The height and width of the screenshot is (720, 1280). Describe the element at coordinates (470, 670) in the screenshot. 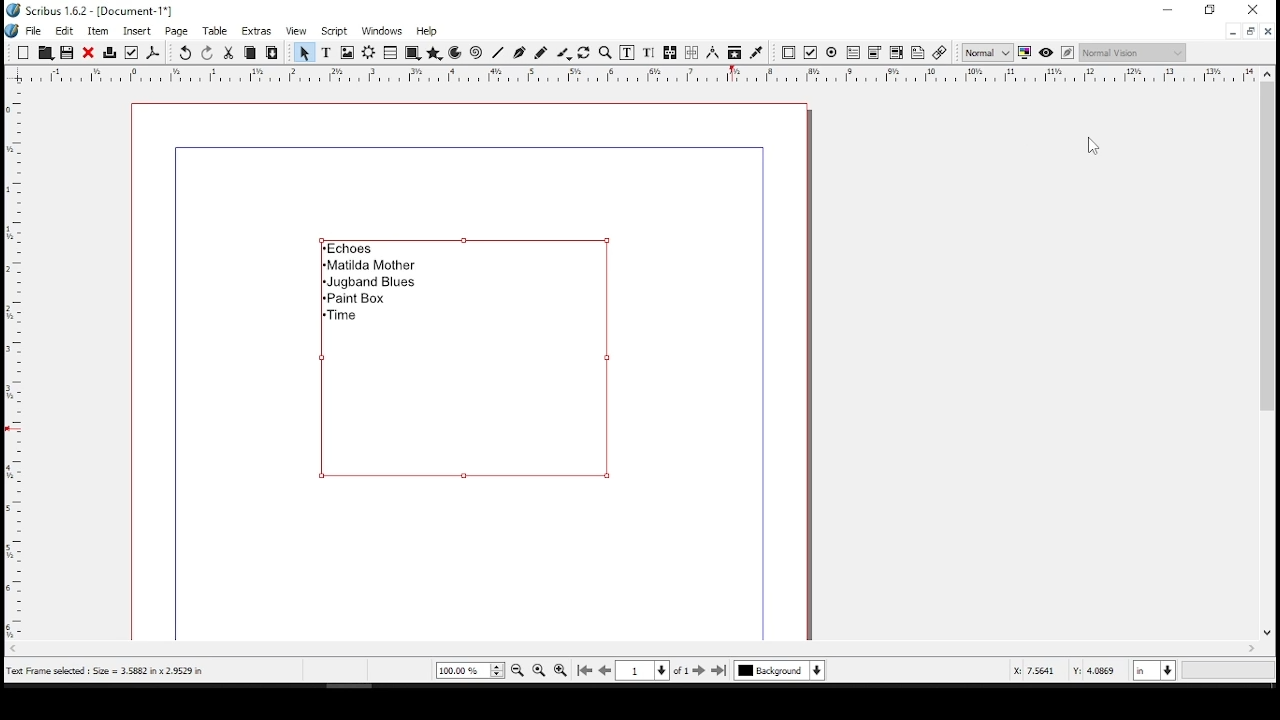

I see `current zoom level` at that location.